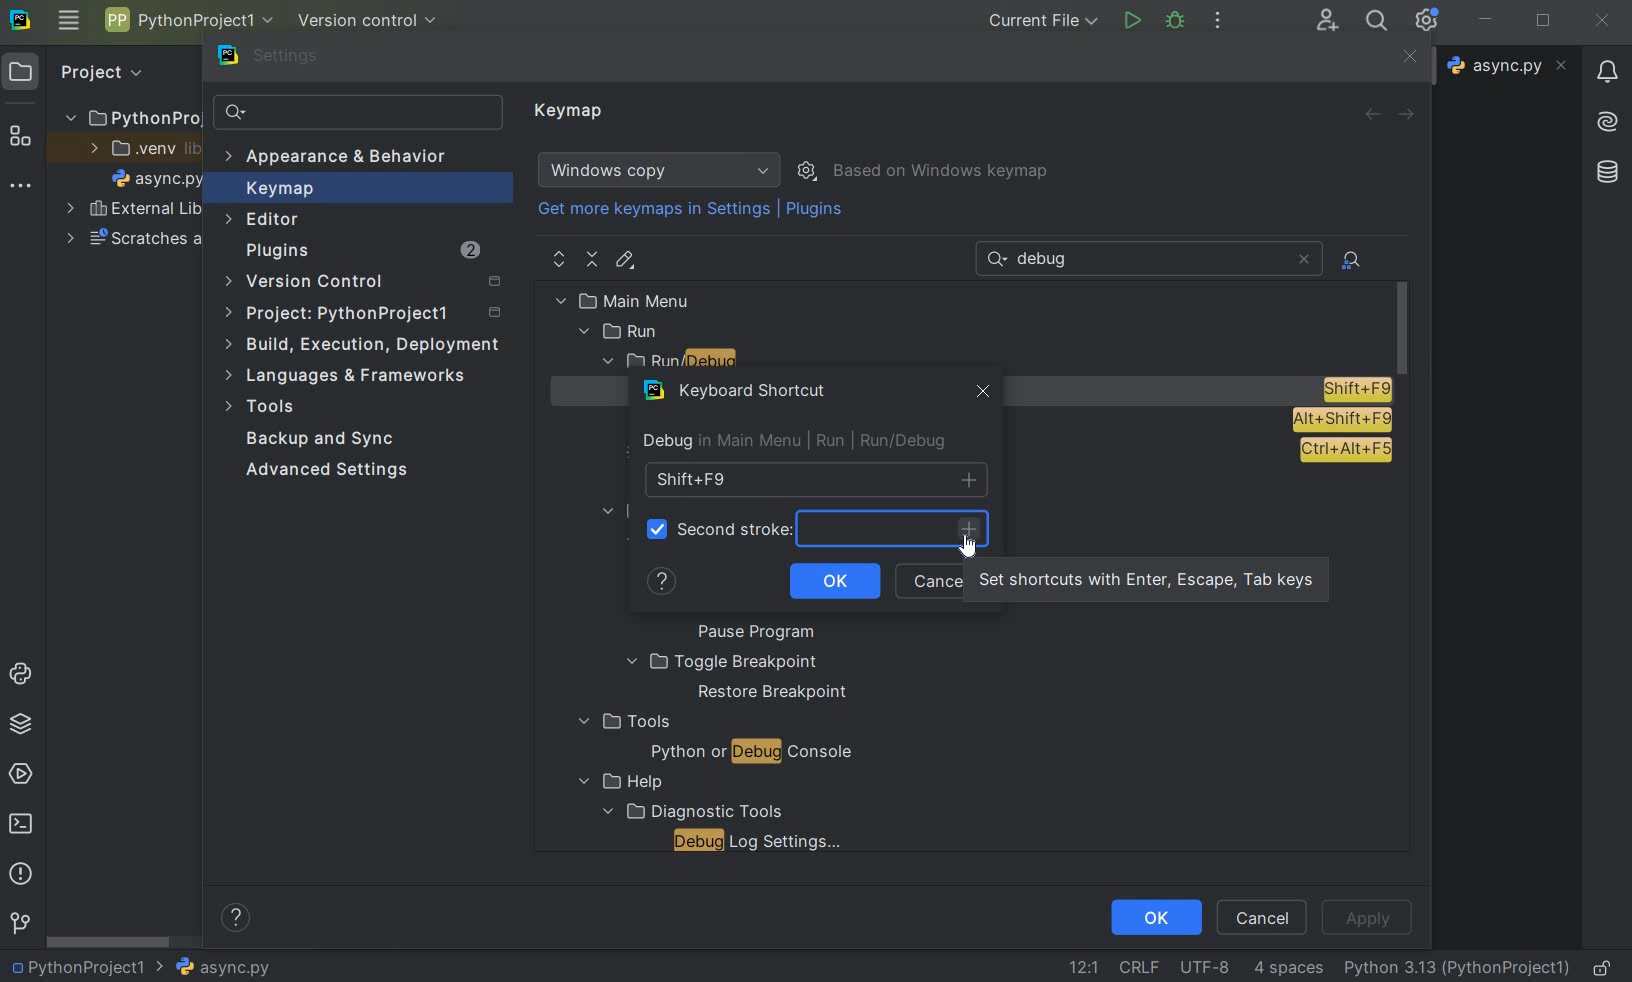  Describe the element at coordinates (369, 283) in the screenshot. I see `version control` at that location.